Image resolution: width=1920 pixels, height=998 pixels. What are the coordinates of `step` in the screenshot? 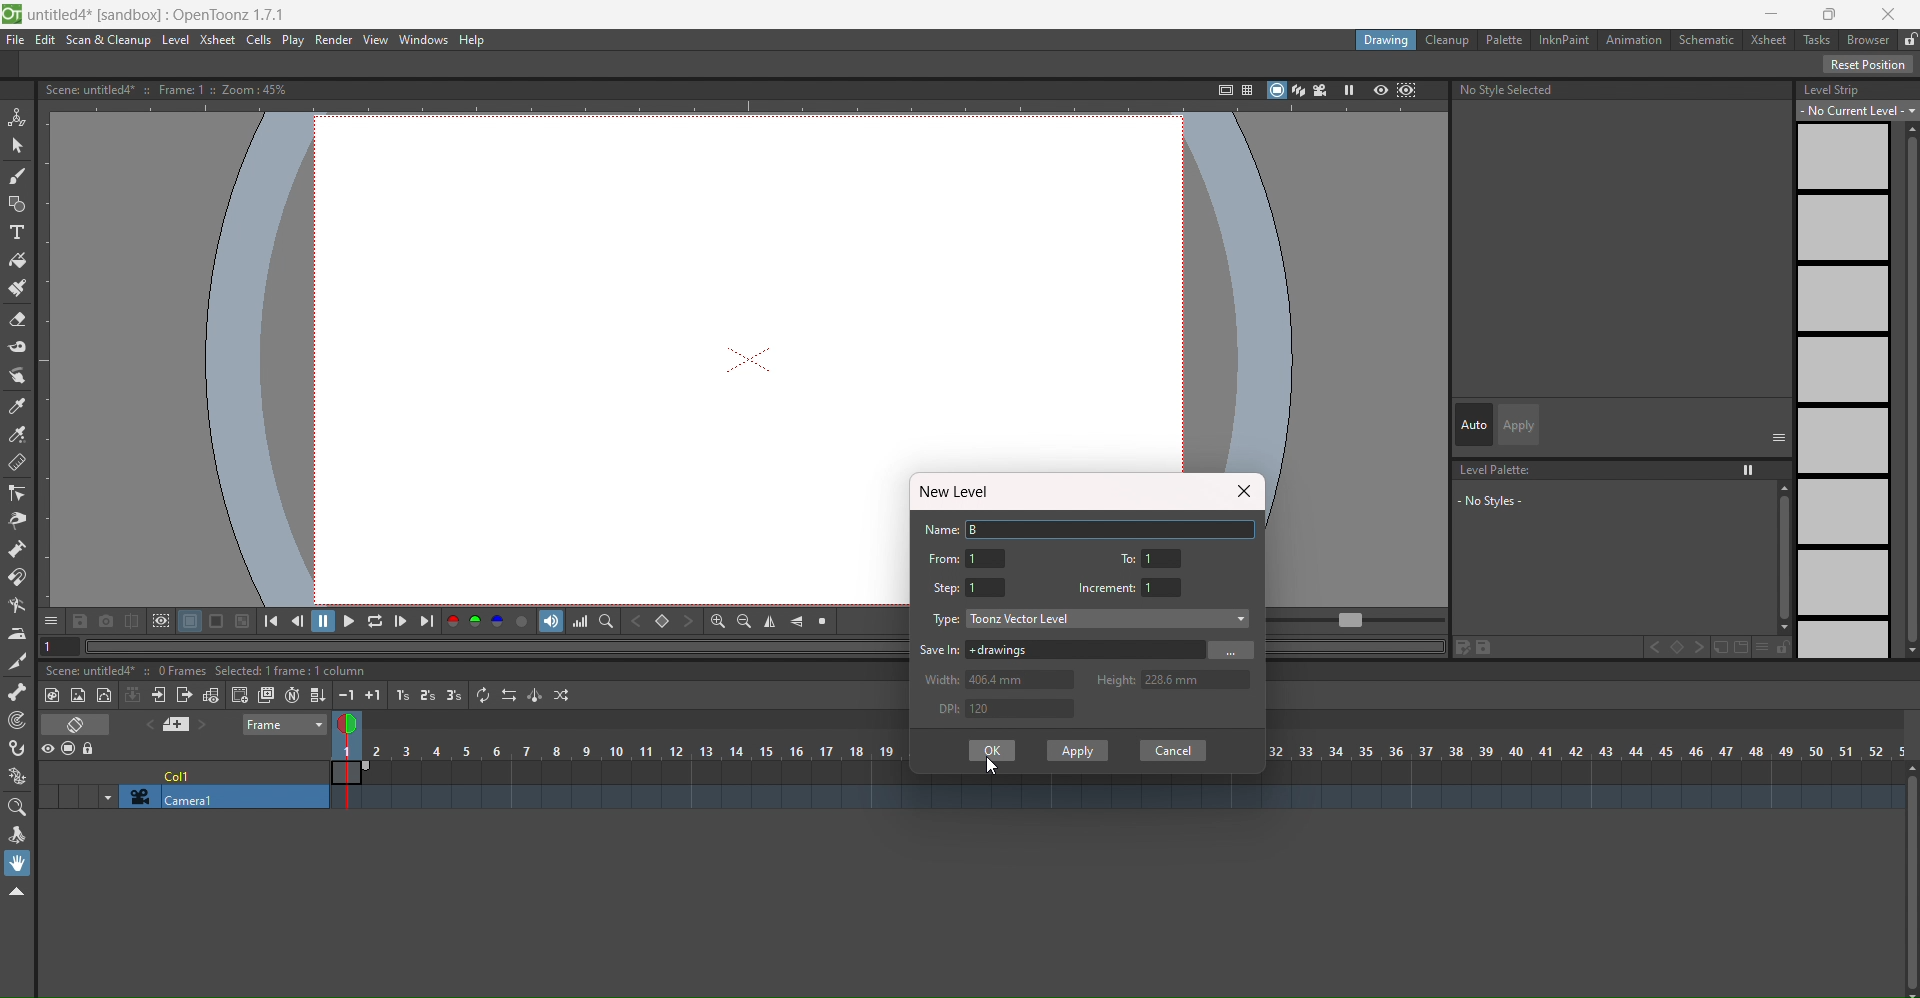 It's located at (947, 588).